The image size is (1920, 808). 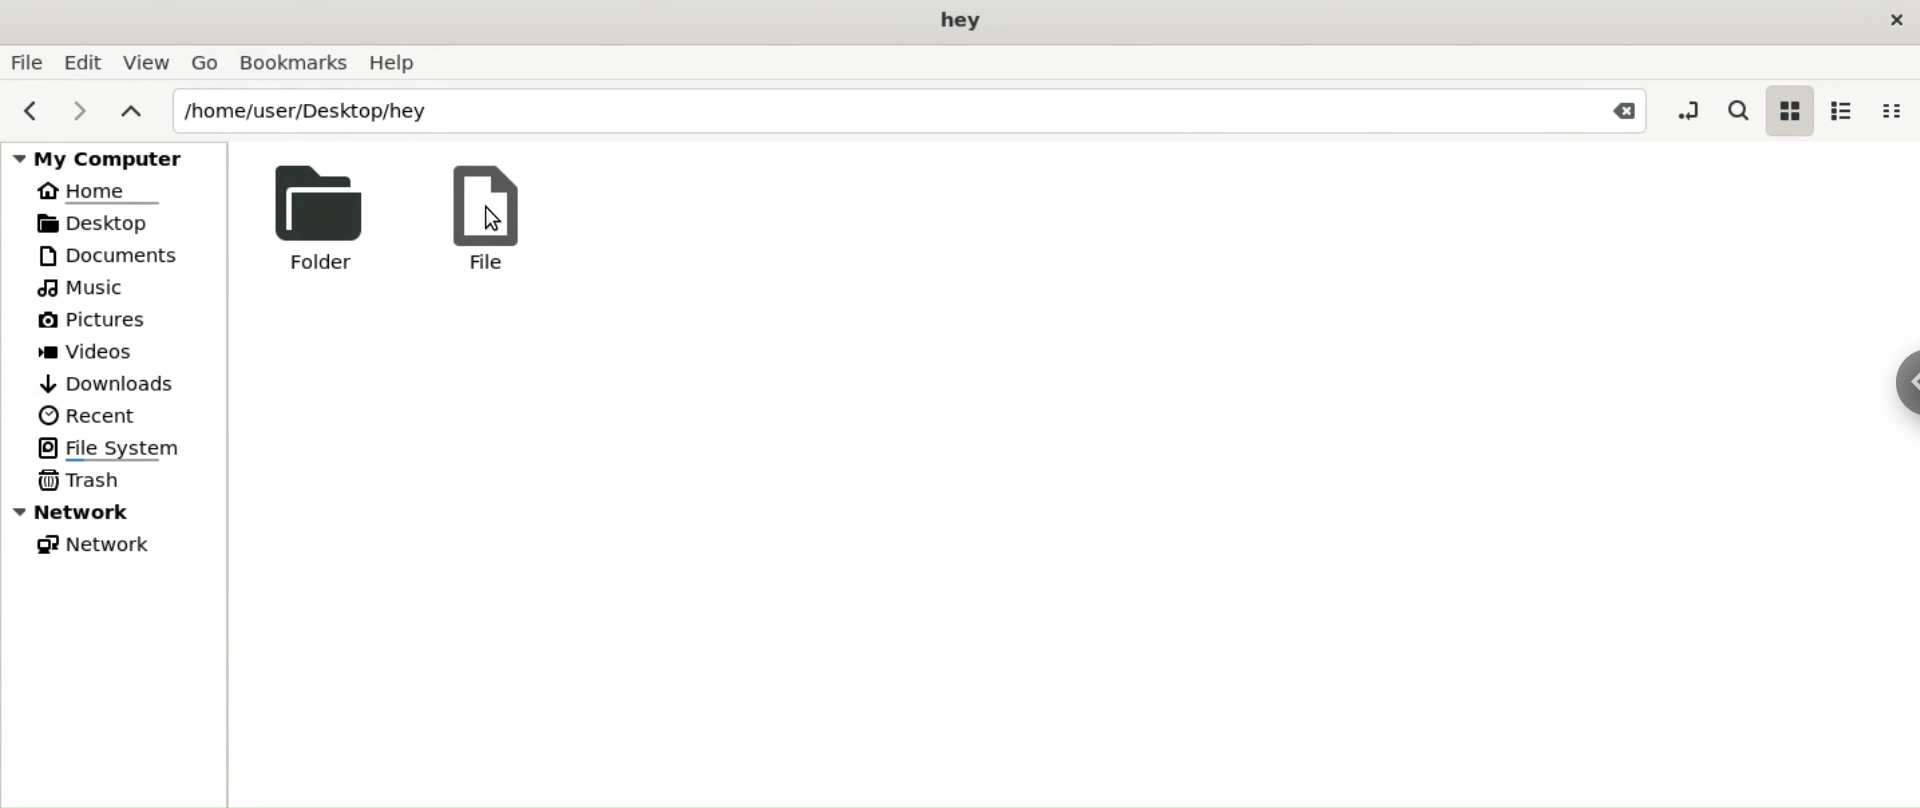 What do you see at coordinates (209, 64) in the screenshot?
I see `Go ` at bounding box center [209, 64].